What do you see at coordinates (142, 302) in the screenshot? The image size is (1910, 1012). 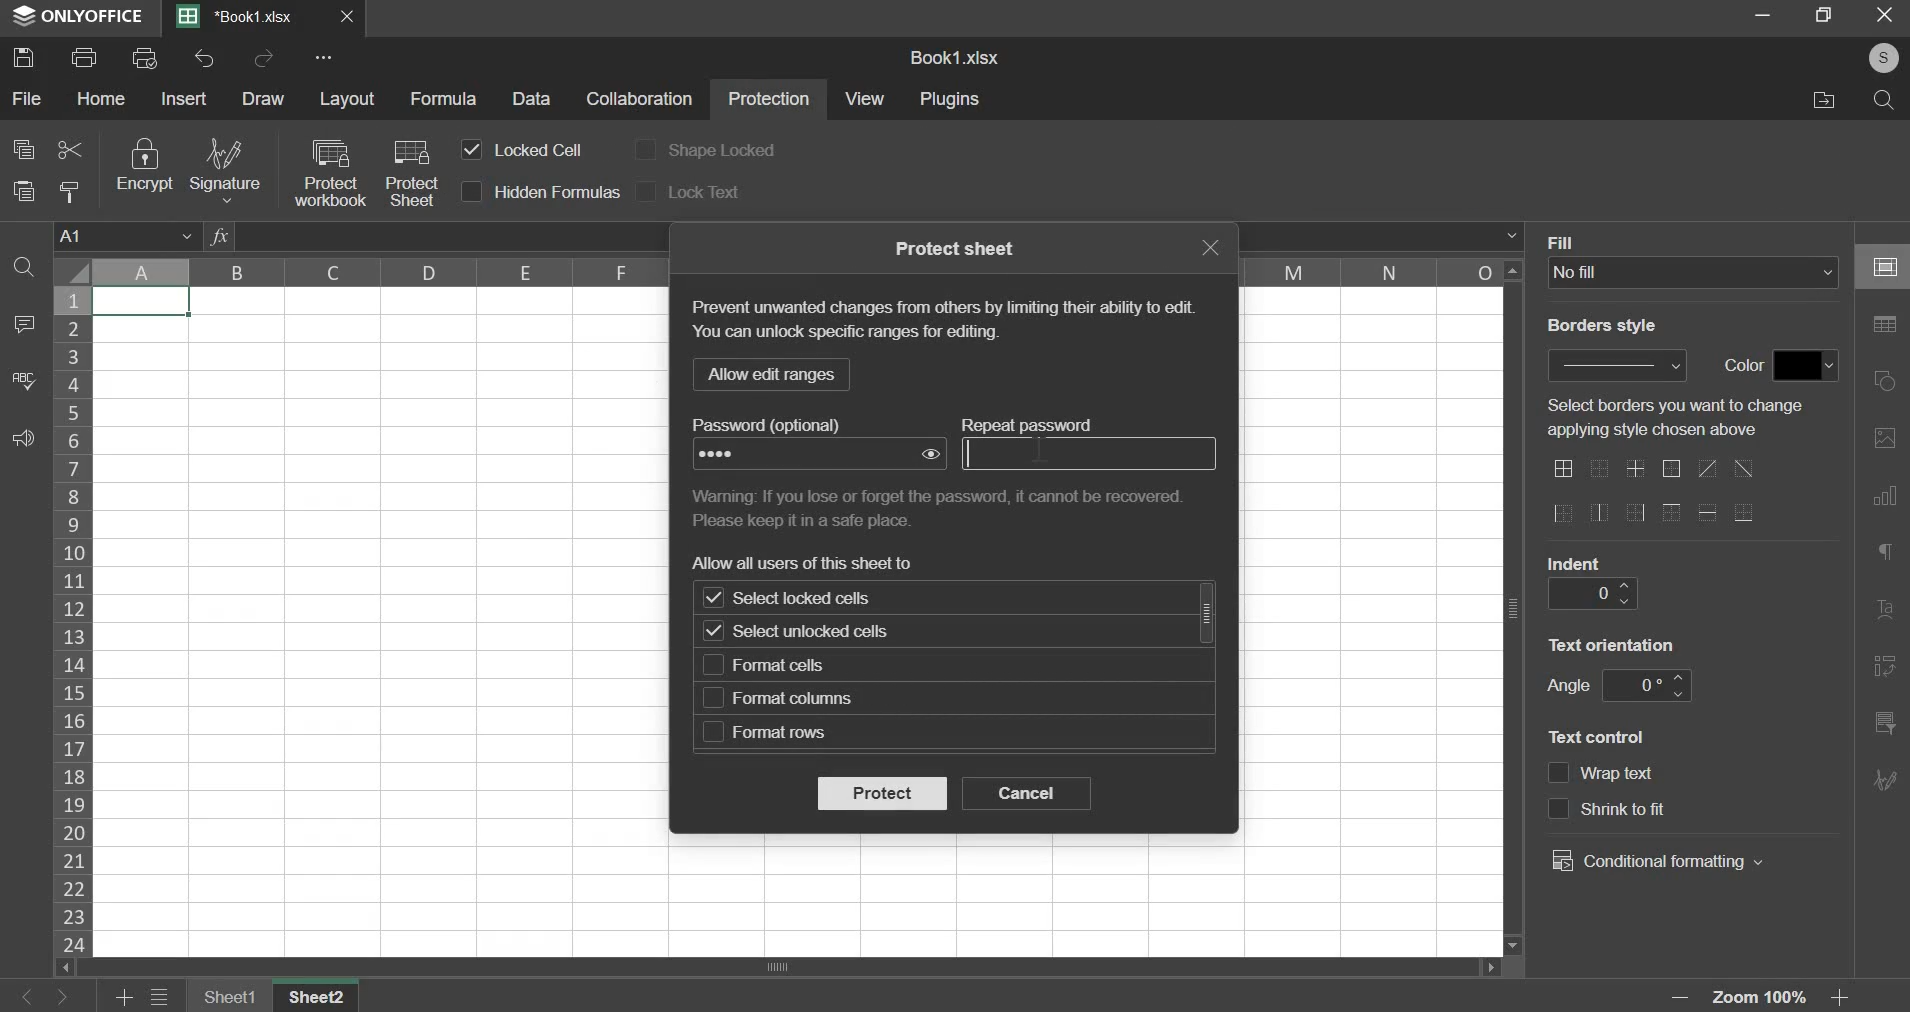 I see `selected cell` at bounding box center [142, 302].